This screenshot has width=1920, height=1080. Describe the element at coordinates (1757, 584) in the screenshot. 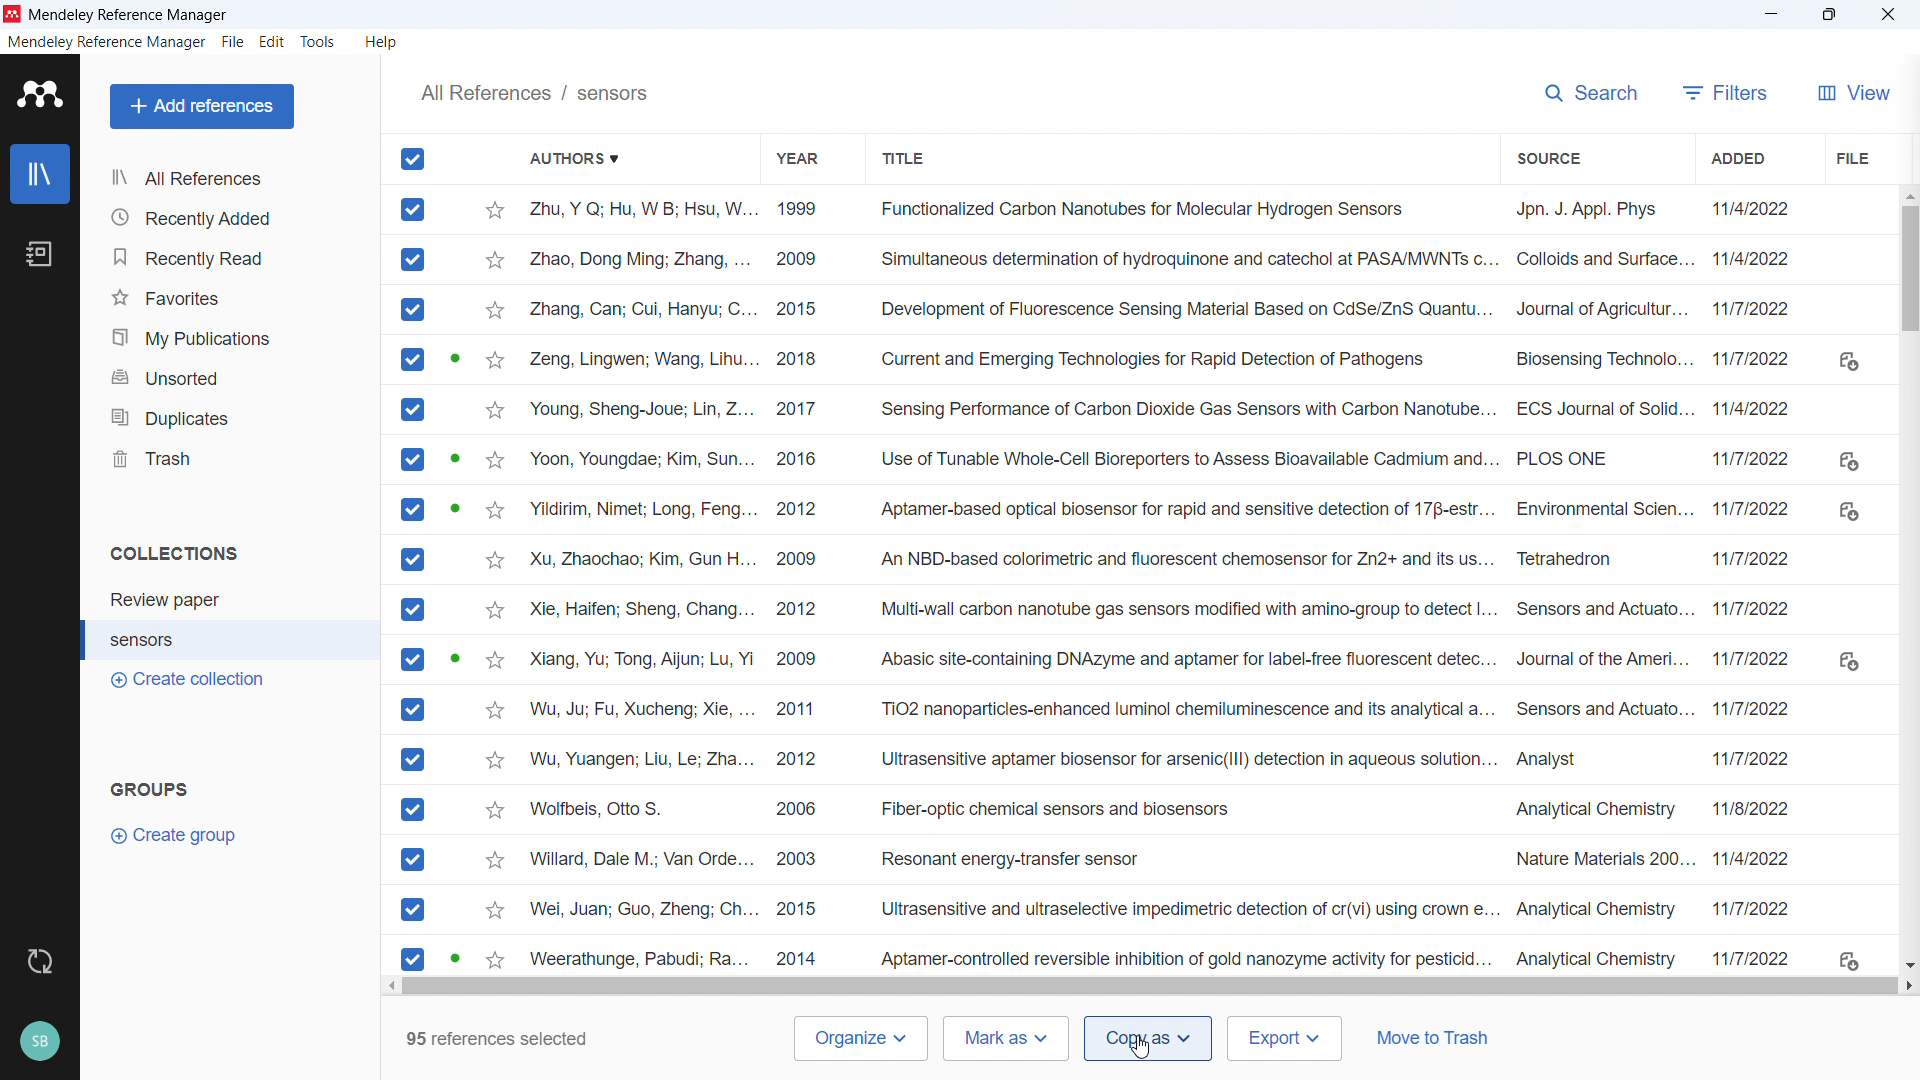

I see `Date of addition of individual entries` at that location.